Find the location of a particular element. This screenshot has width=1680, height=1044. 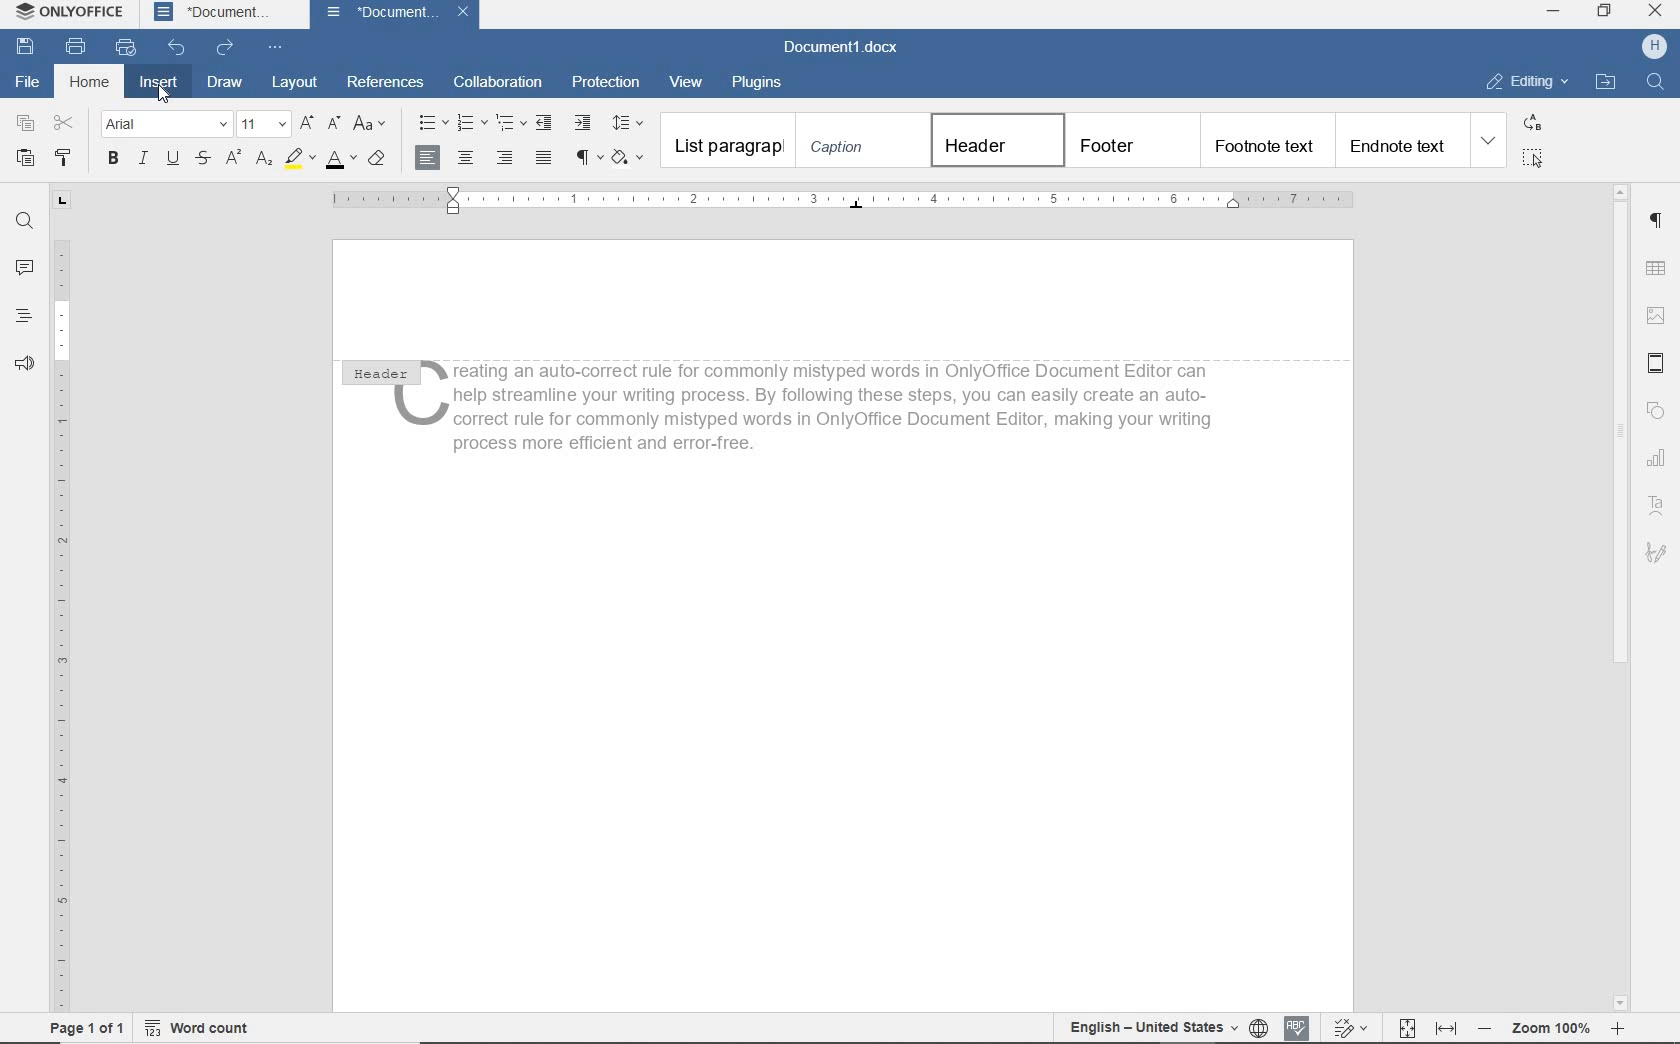

UNDO is located at coordinates (178, 45).